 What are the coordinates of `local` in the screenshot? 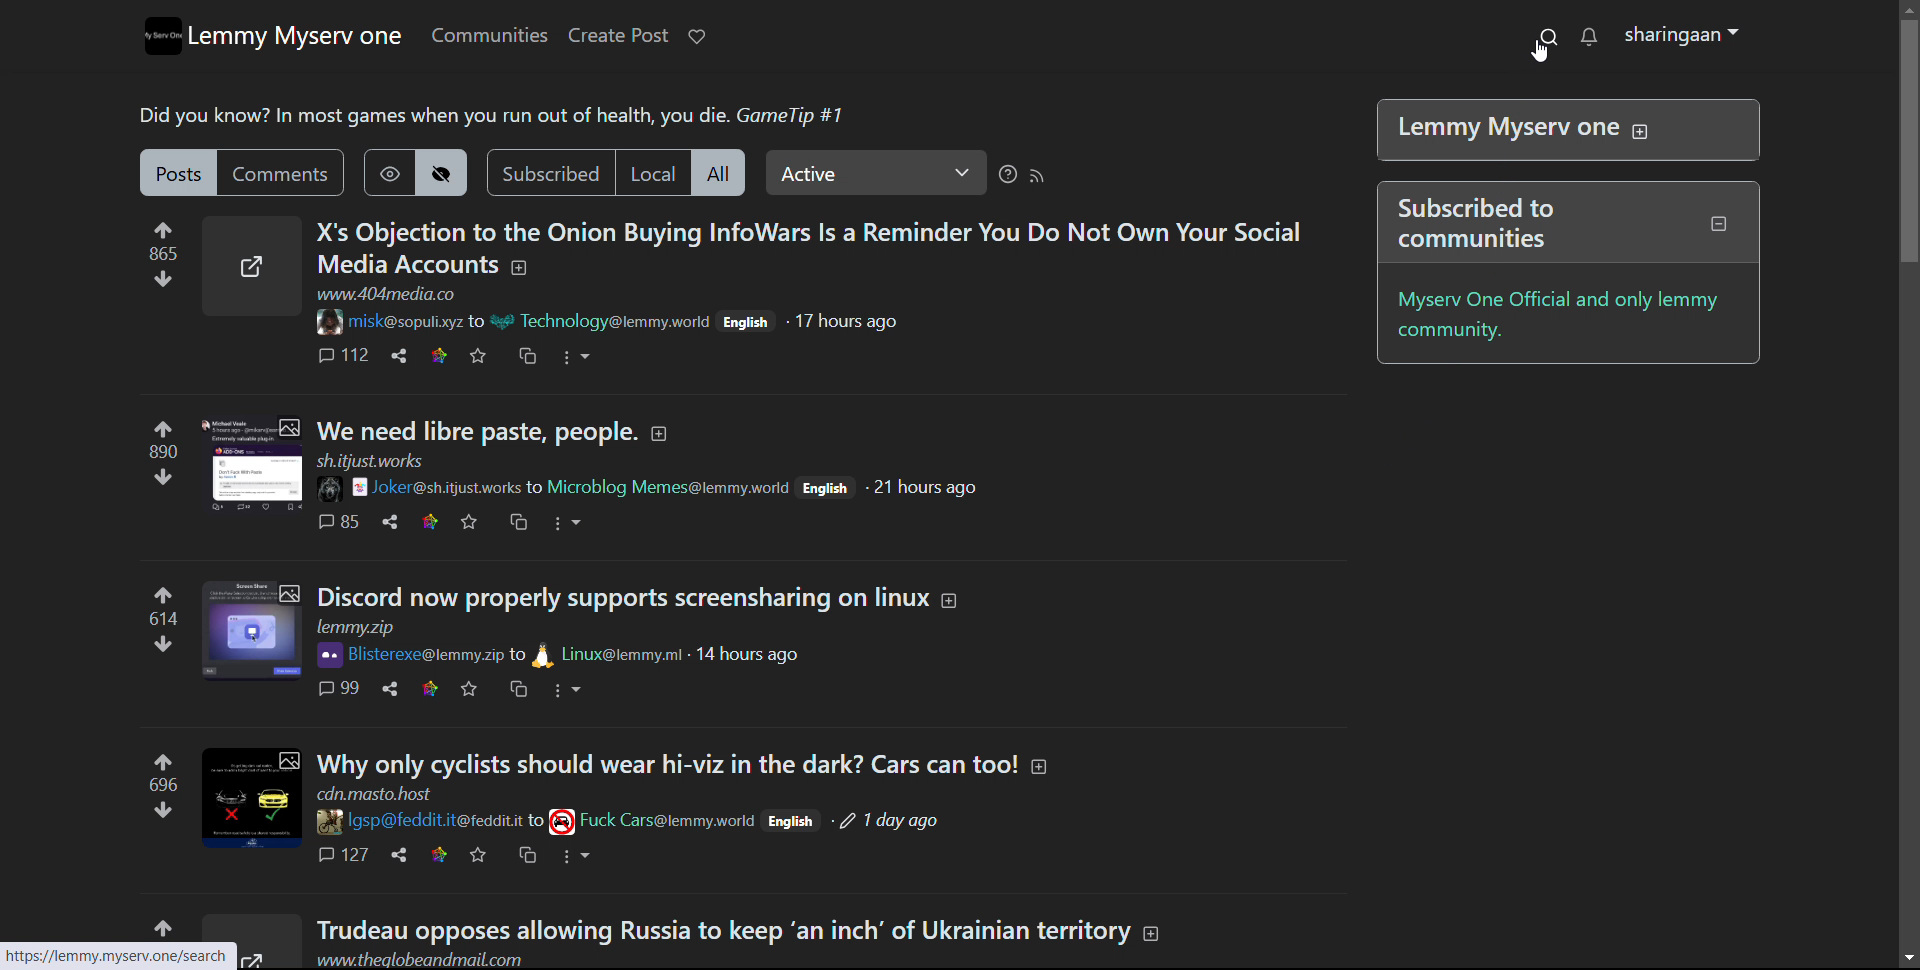 It's located at (653, 172).